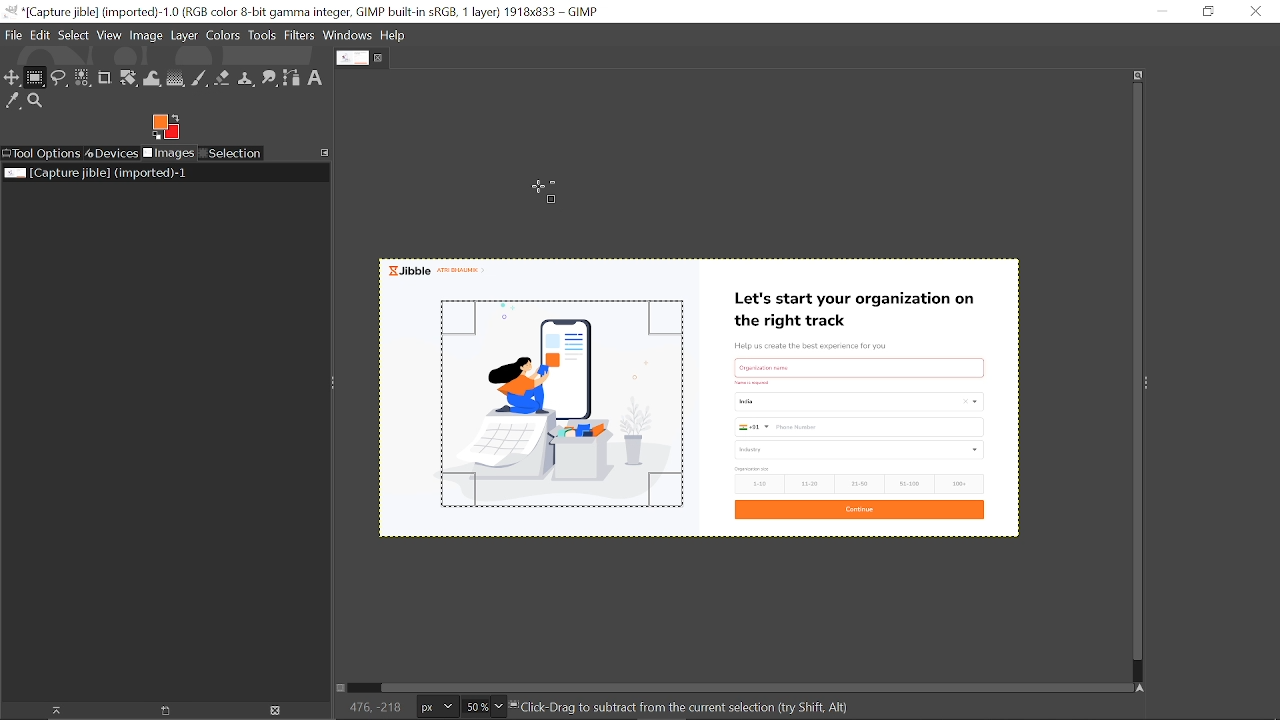 The height and width of the screenshot is (720, 1280). Describe the element at coordinates (168, 154) in the screenshot. I see `Images` at that location.